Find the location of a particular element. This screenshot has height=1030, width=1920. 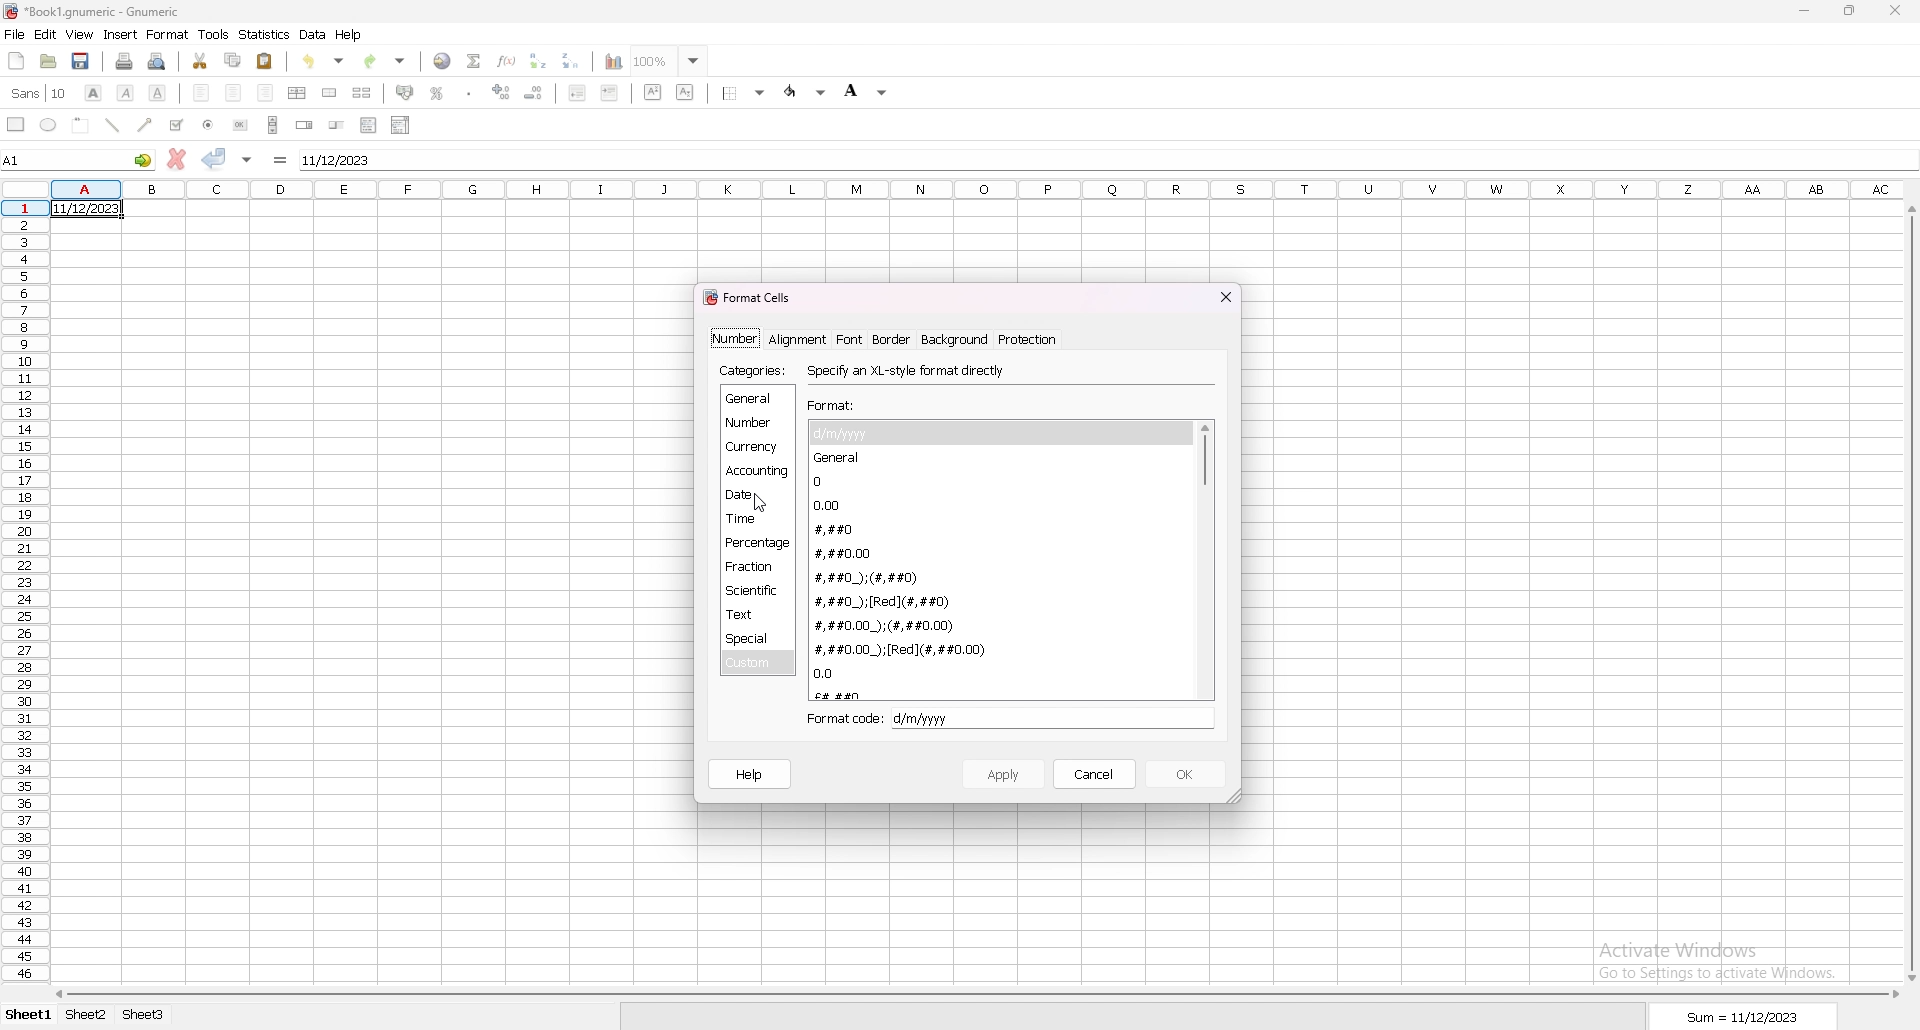

accept changes is located at coordinates (213, 158).